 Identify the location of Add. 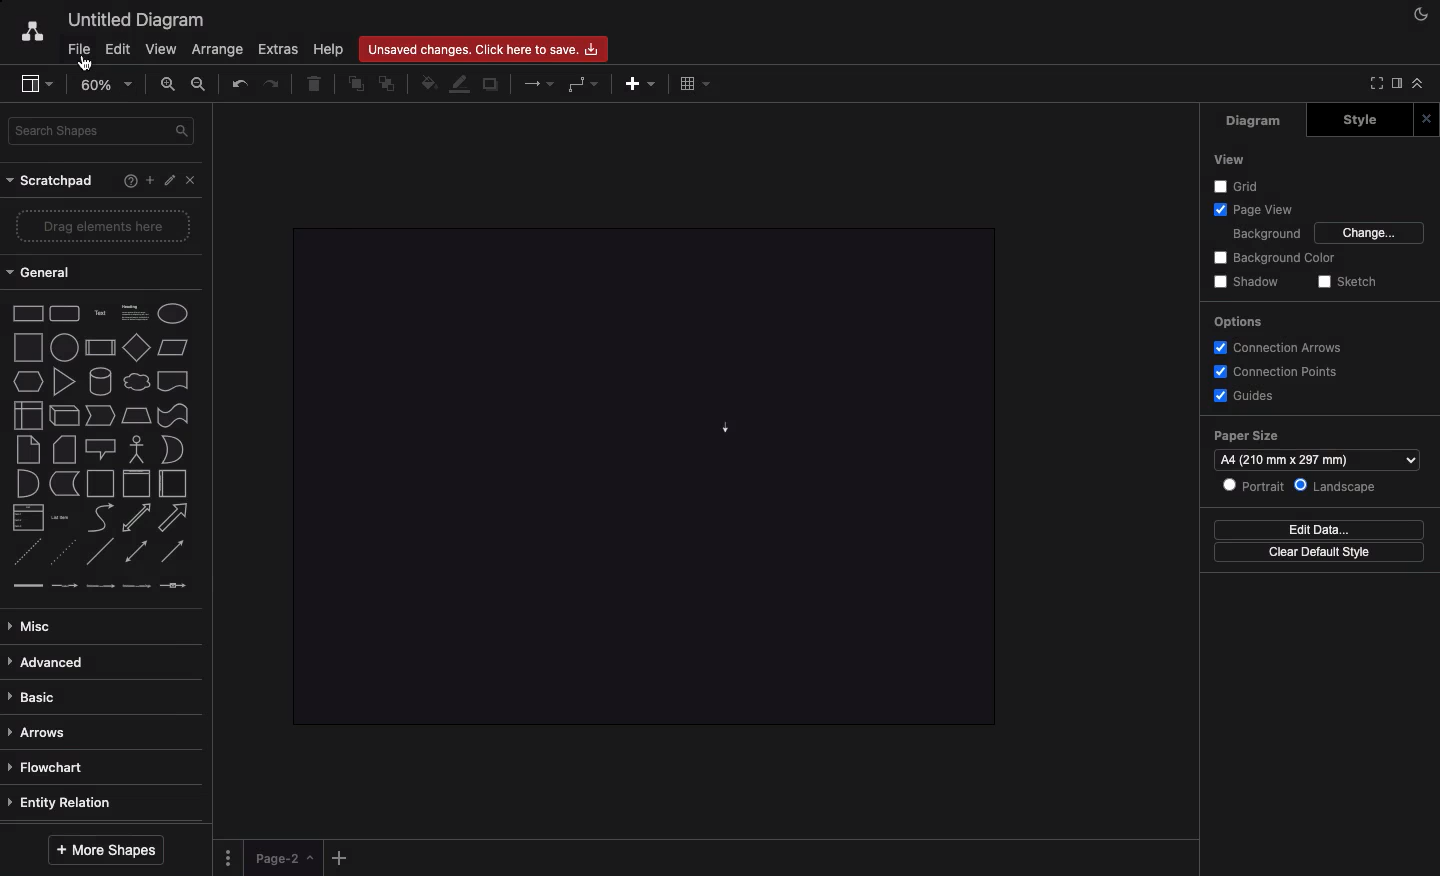
(640, 83).